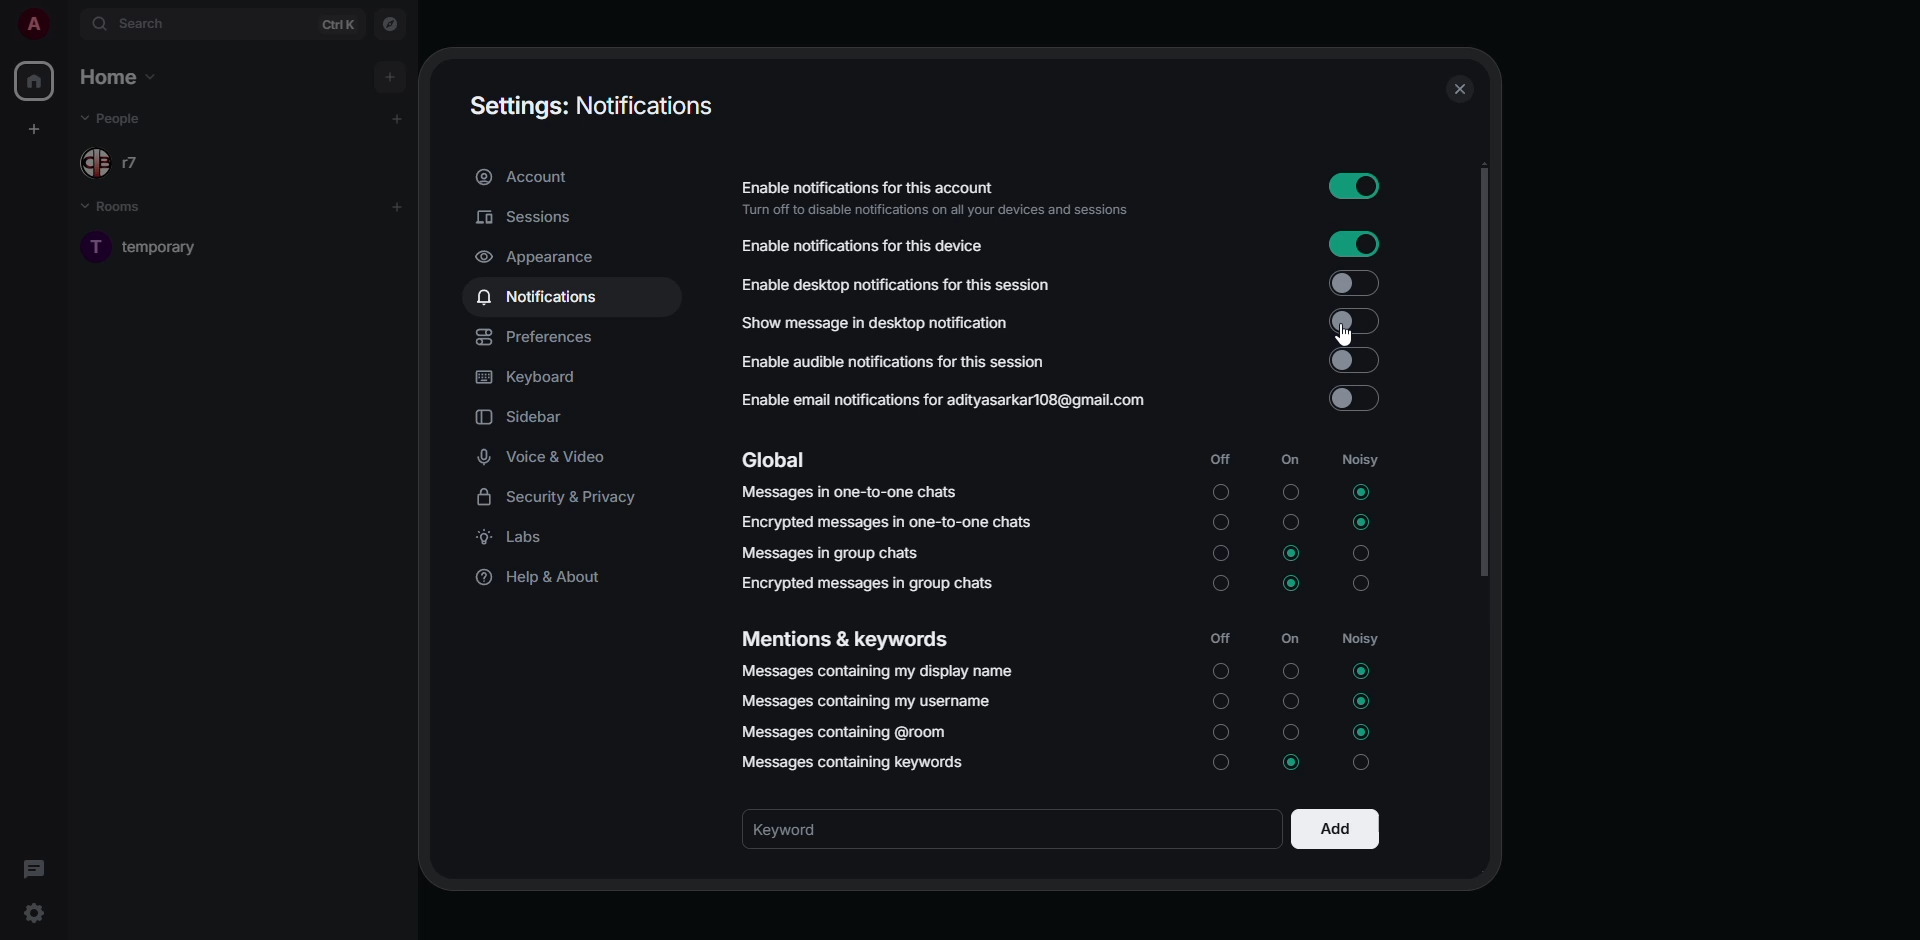 The width and height of the screenshot is (1920, 940). I want to click on messages containing keywords, so click(859, 764).